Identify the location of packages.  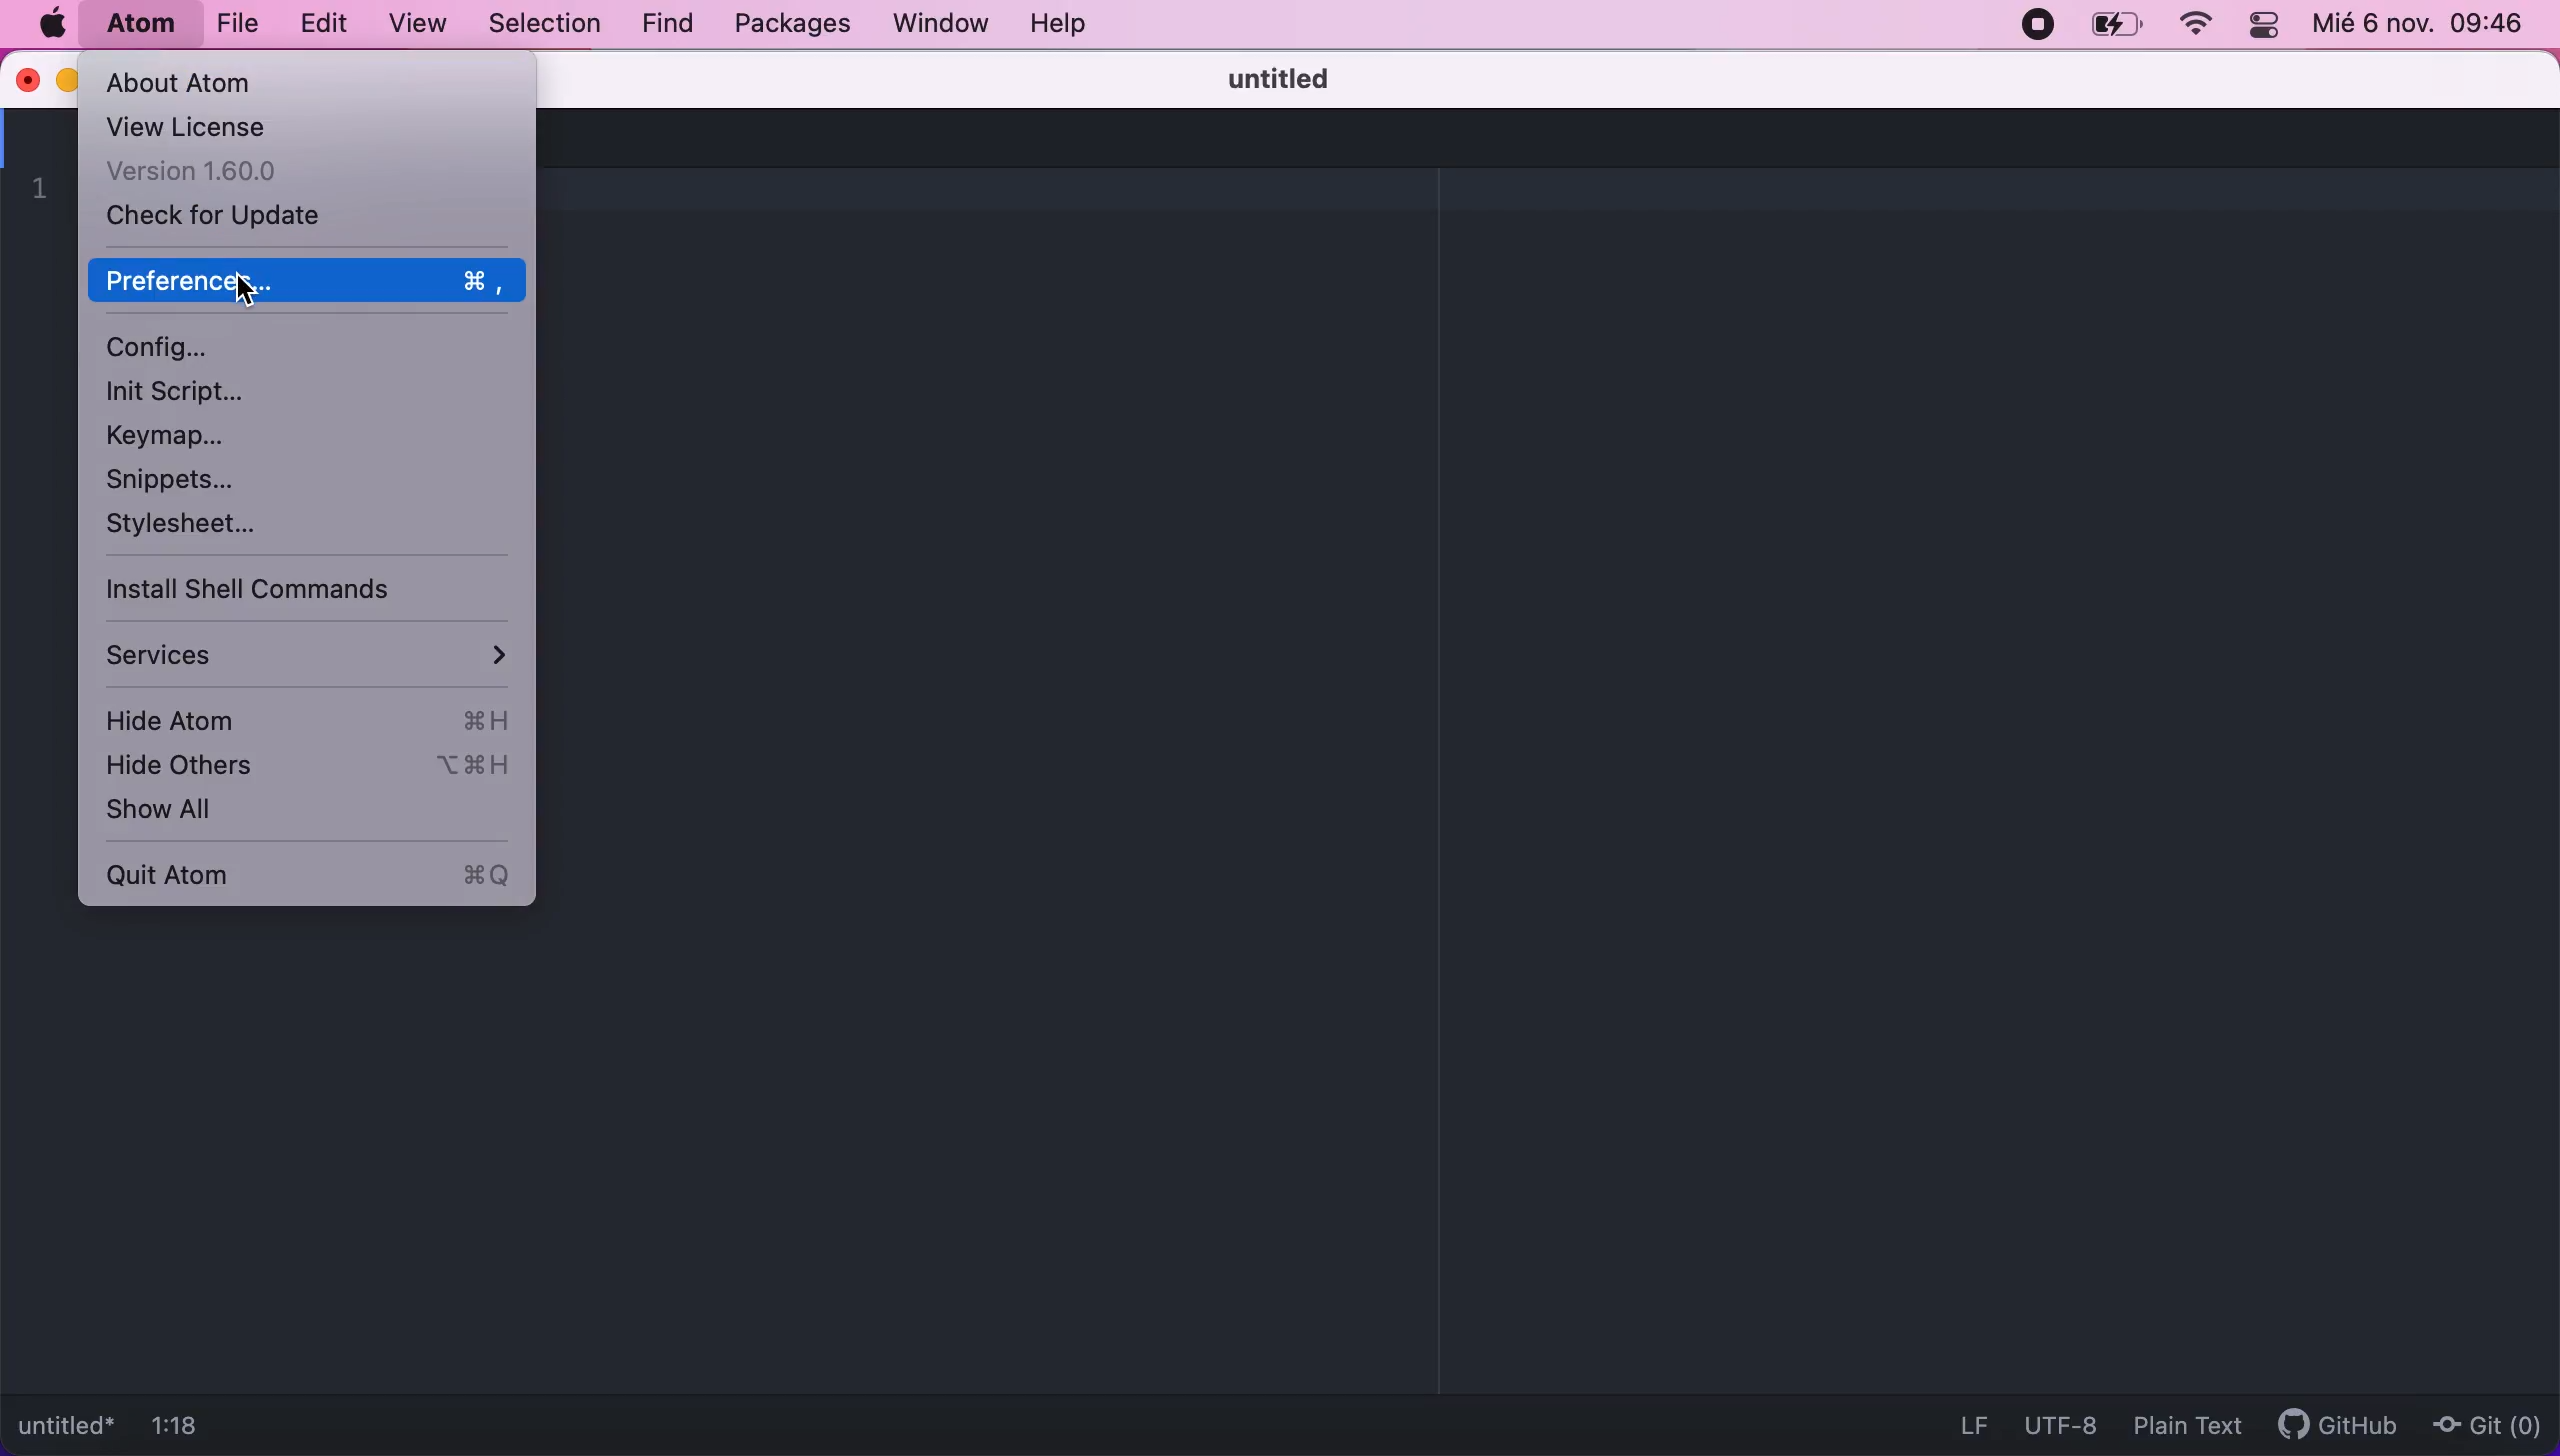
(790, 28).